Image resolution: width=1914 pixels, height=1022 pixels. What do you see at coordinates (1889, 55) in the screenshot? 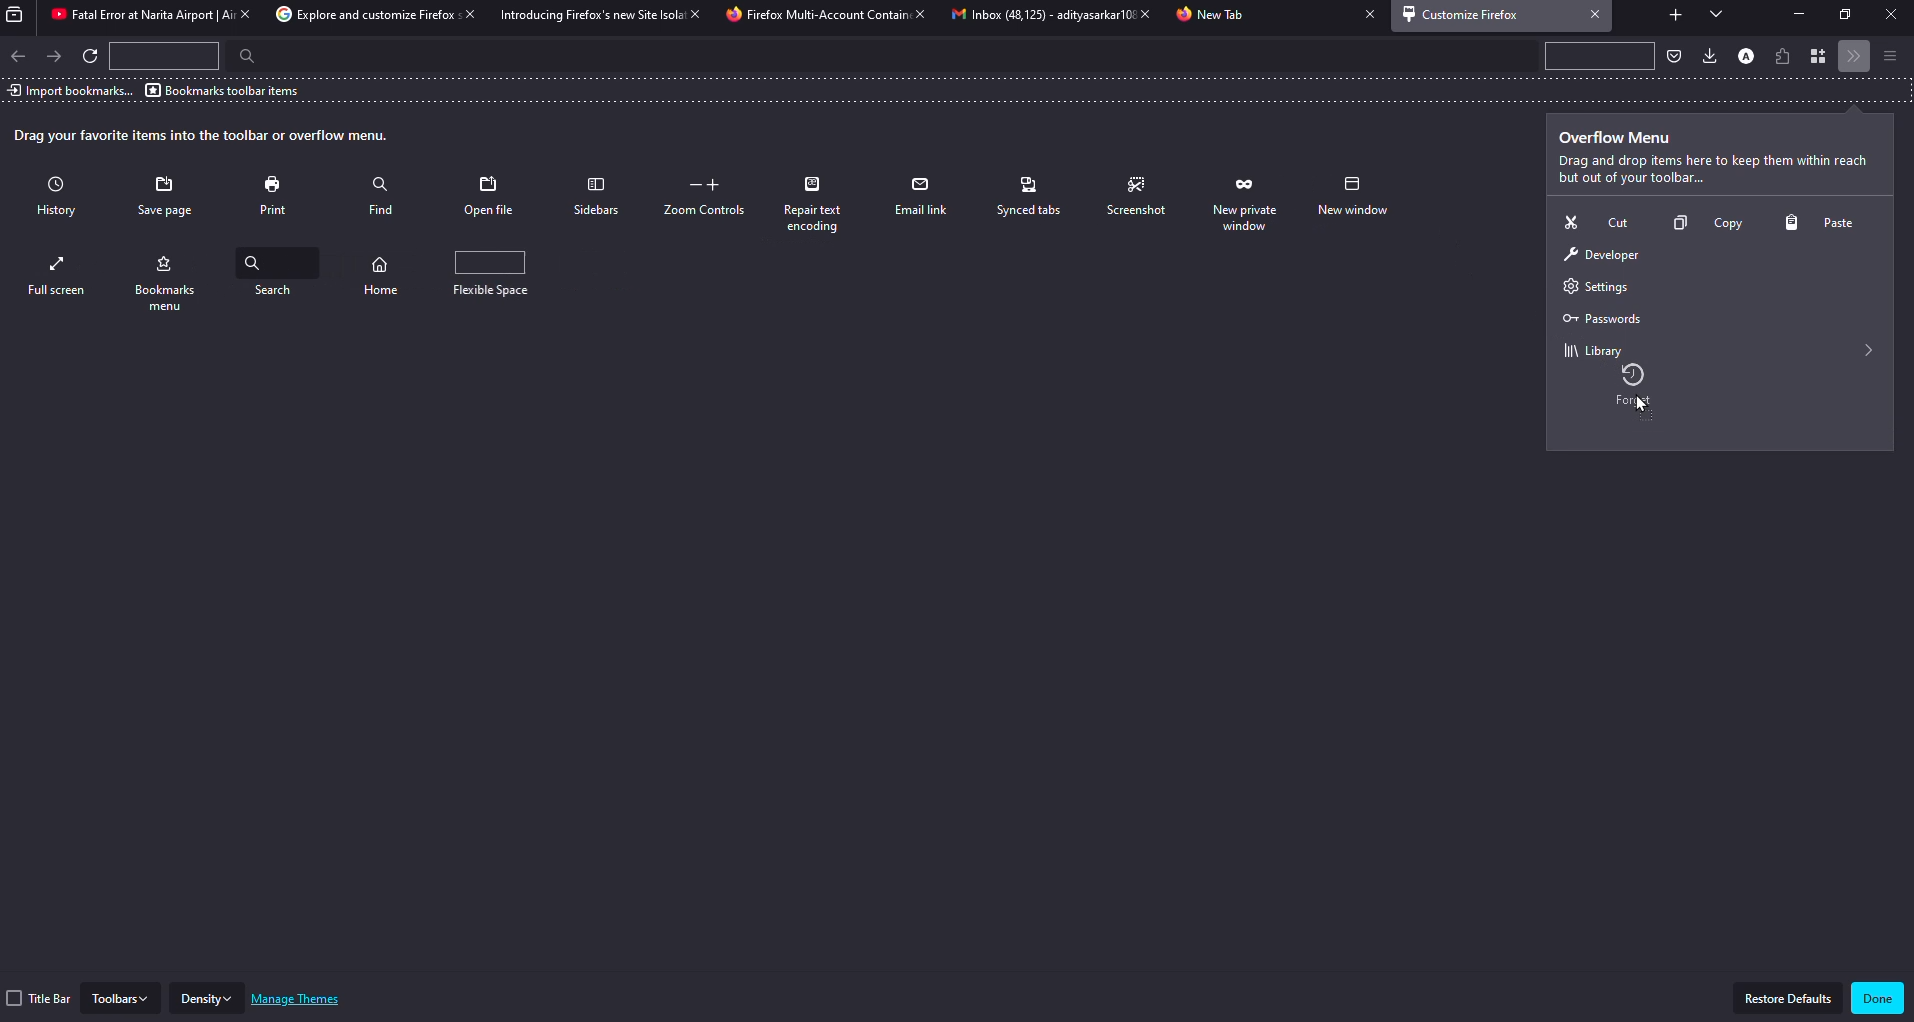
I see `menu` at bounding box center [1889, 55].